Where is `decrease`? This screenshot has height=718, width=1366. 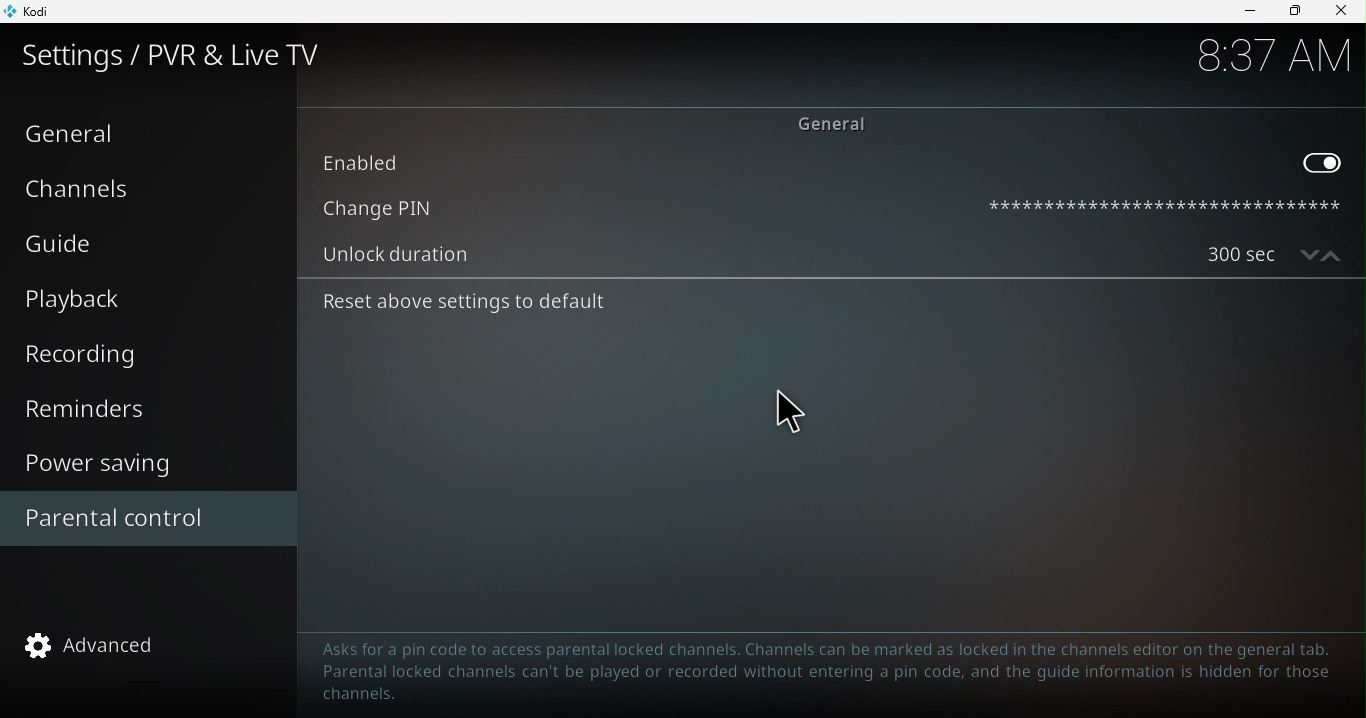 decrease is located at coordinates (1306, 253).